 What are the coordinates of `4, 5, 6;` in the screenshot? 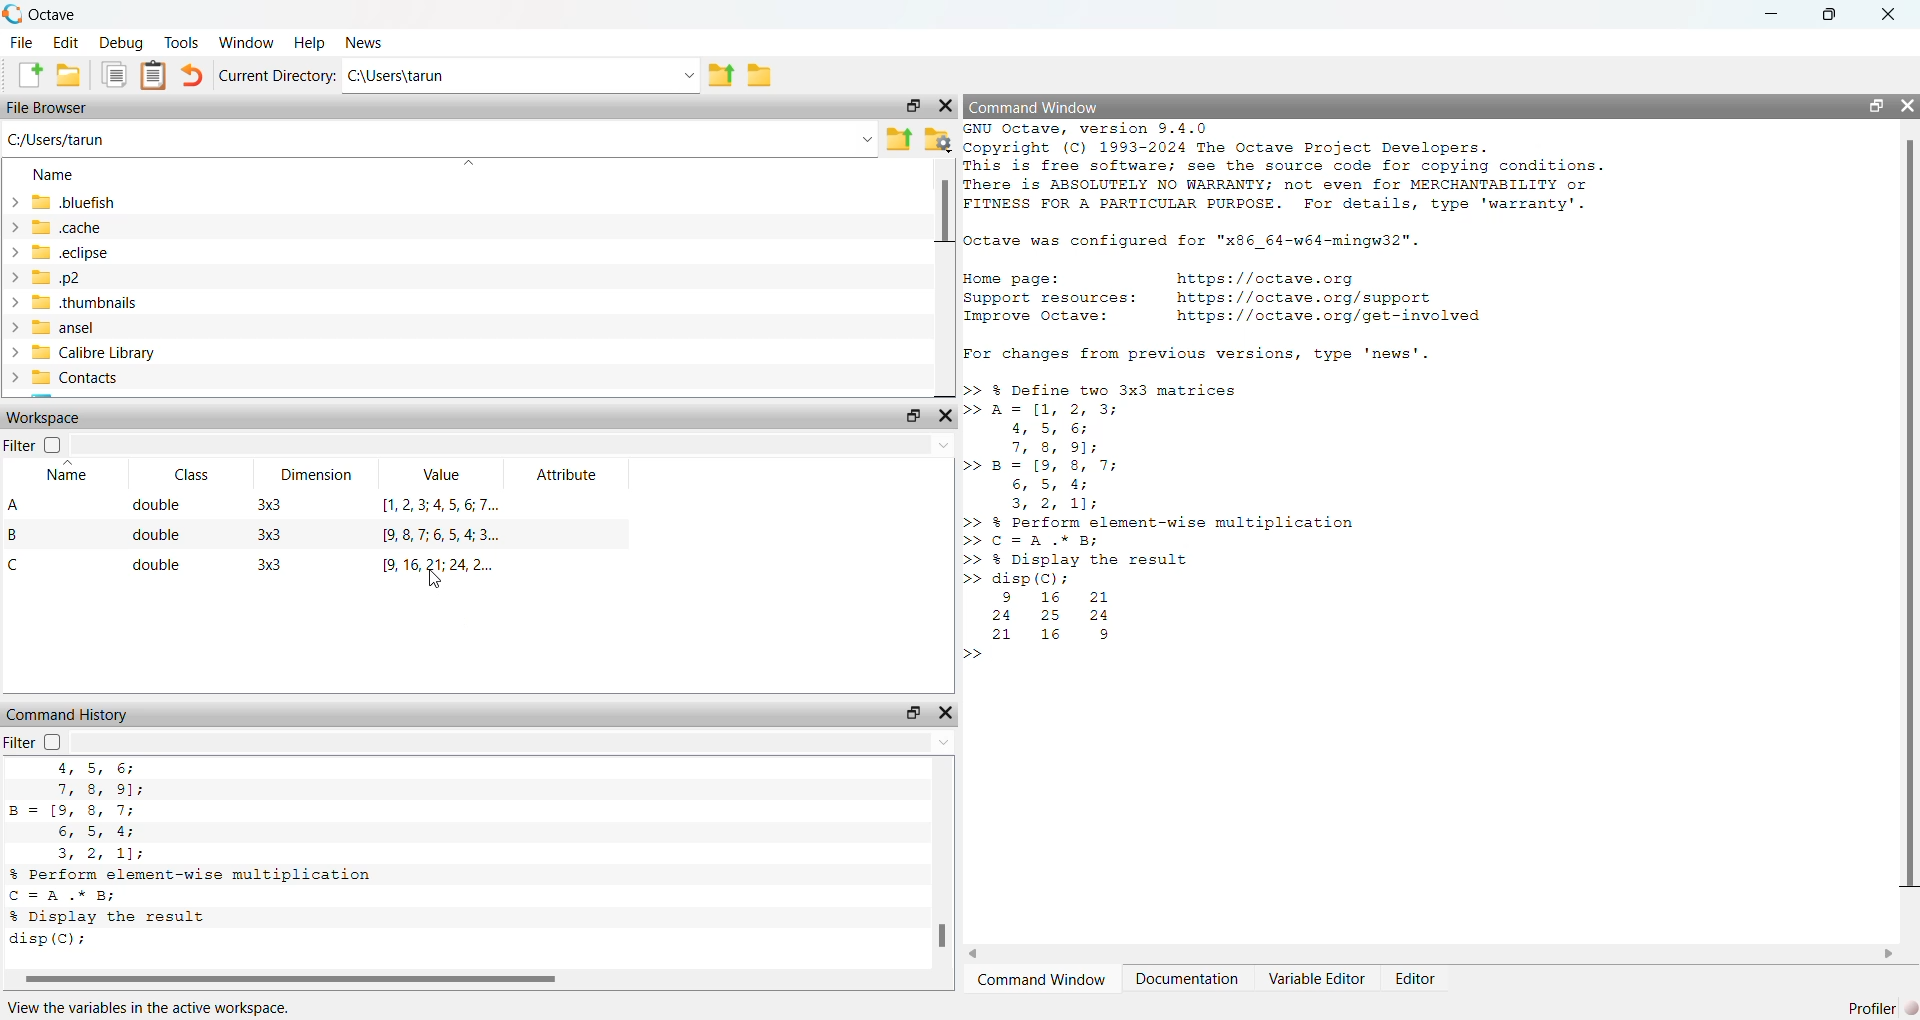 It's located at (92, 769).